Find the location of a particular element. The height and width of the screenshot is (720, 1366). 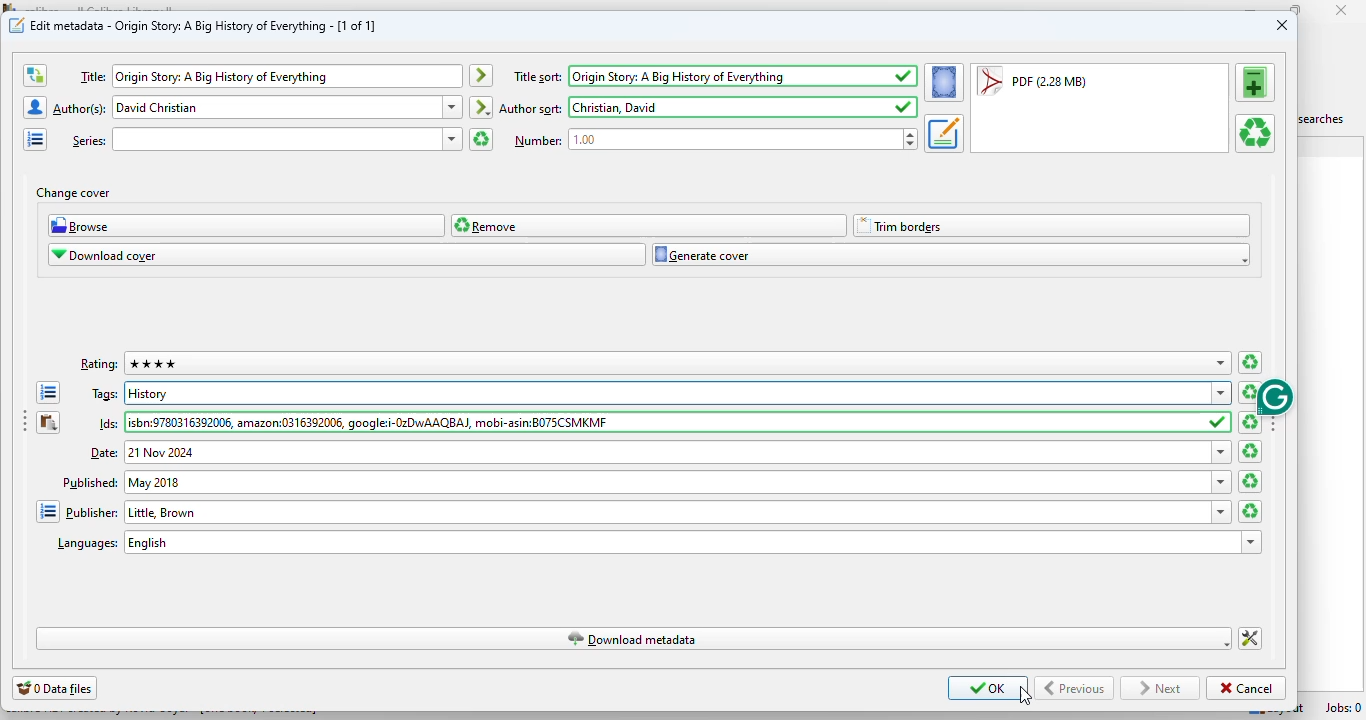

clear date is located at coordinates (1250, 451).